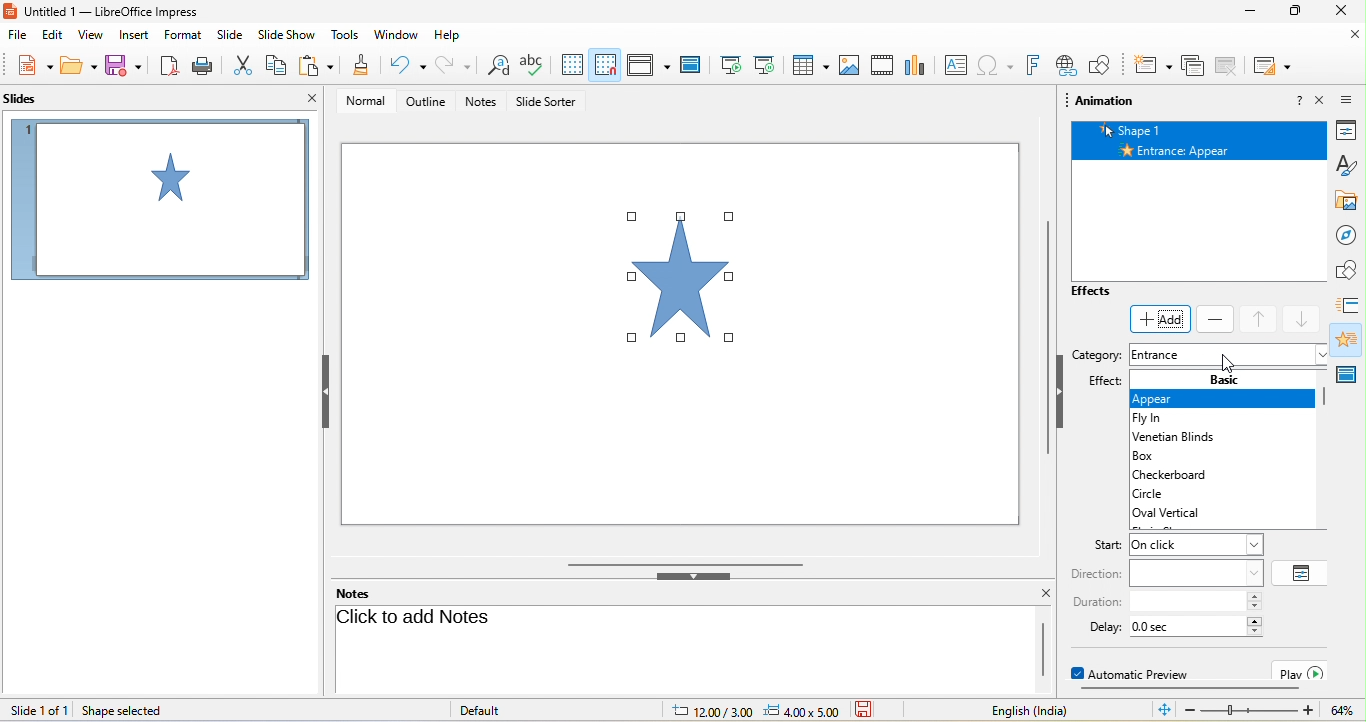  Describe the element at coordinates (207, 65) in the screenshot. I see `print` at that location.